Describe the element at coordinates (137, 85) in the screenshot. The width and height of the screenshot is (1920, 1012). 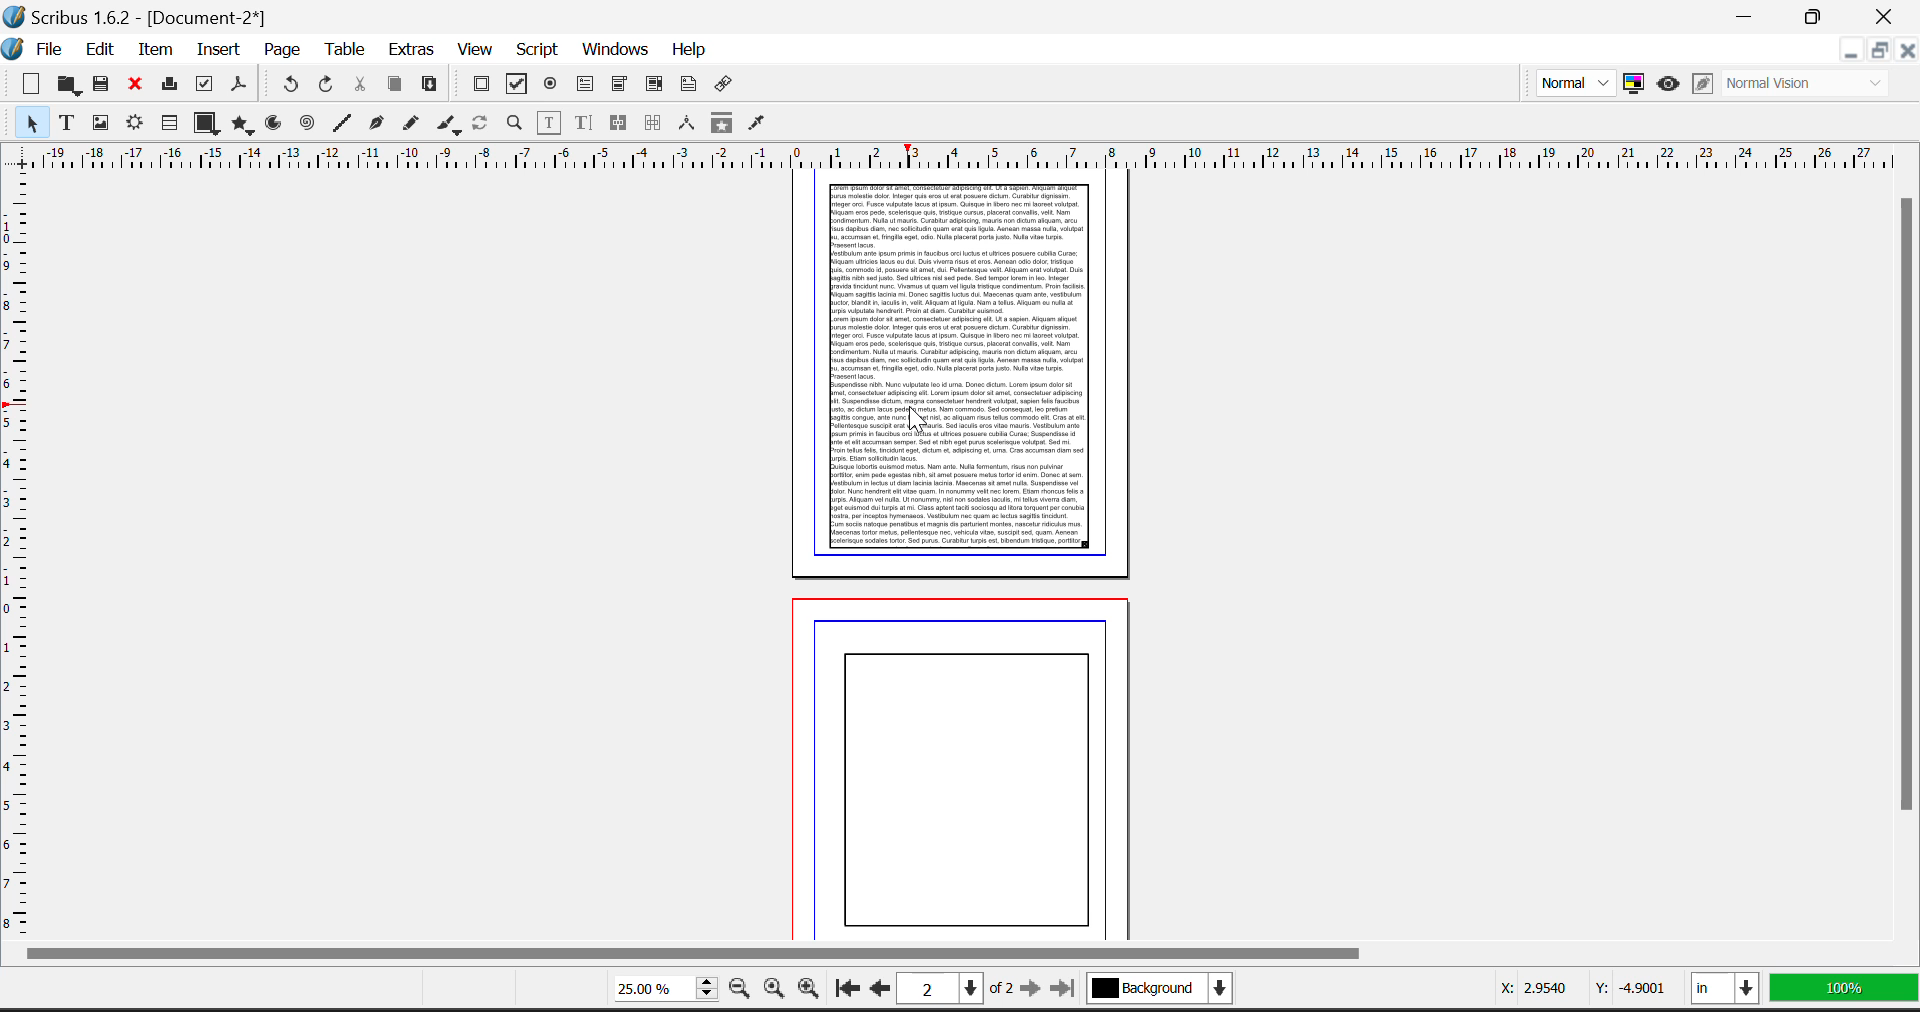
I see `Discard` at that location.